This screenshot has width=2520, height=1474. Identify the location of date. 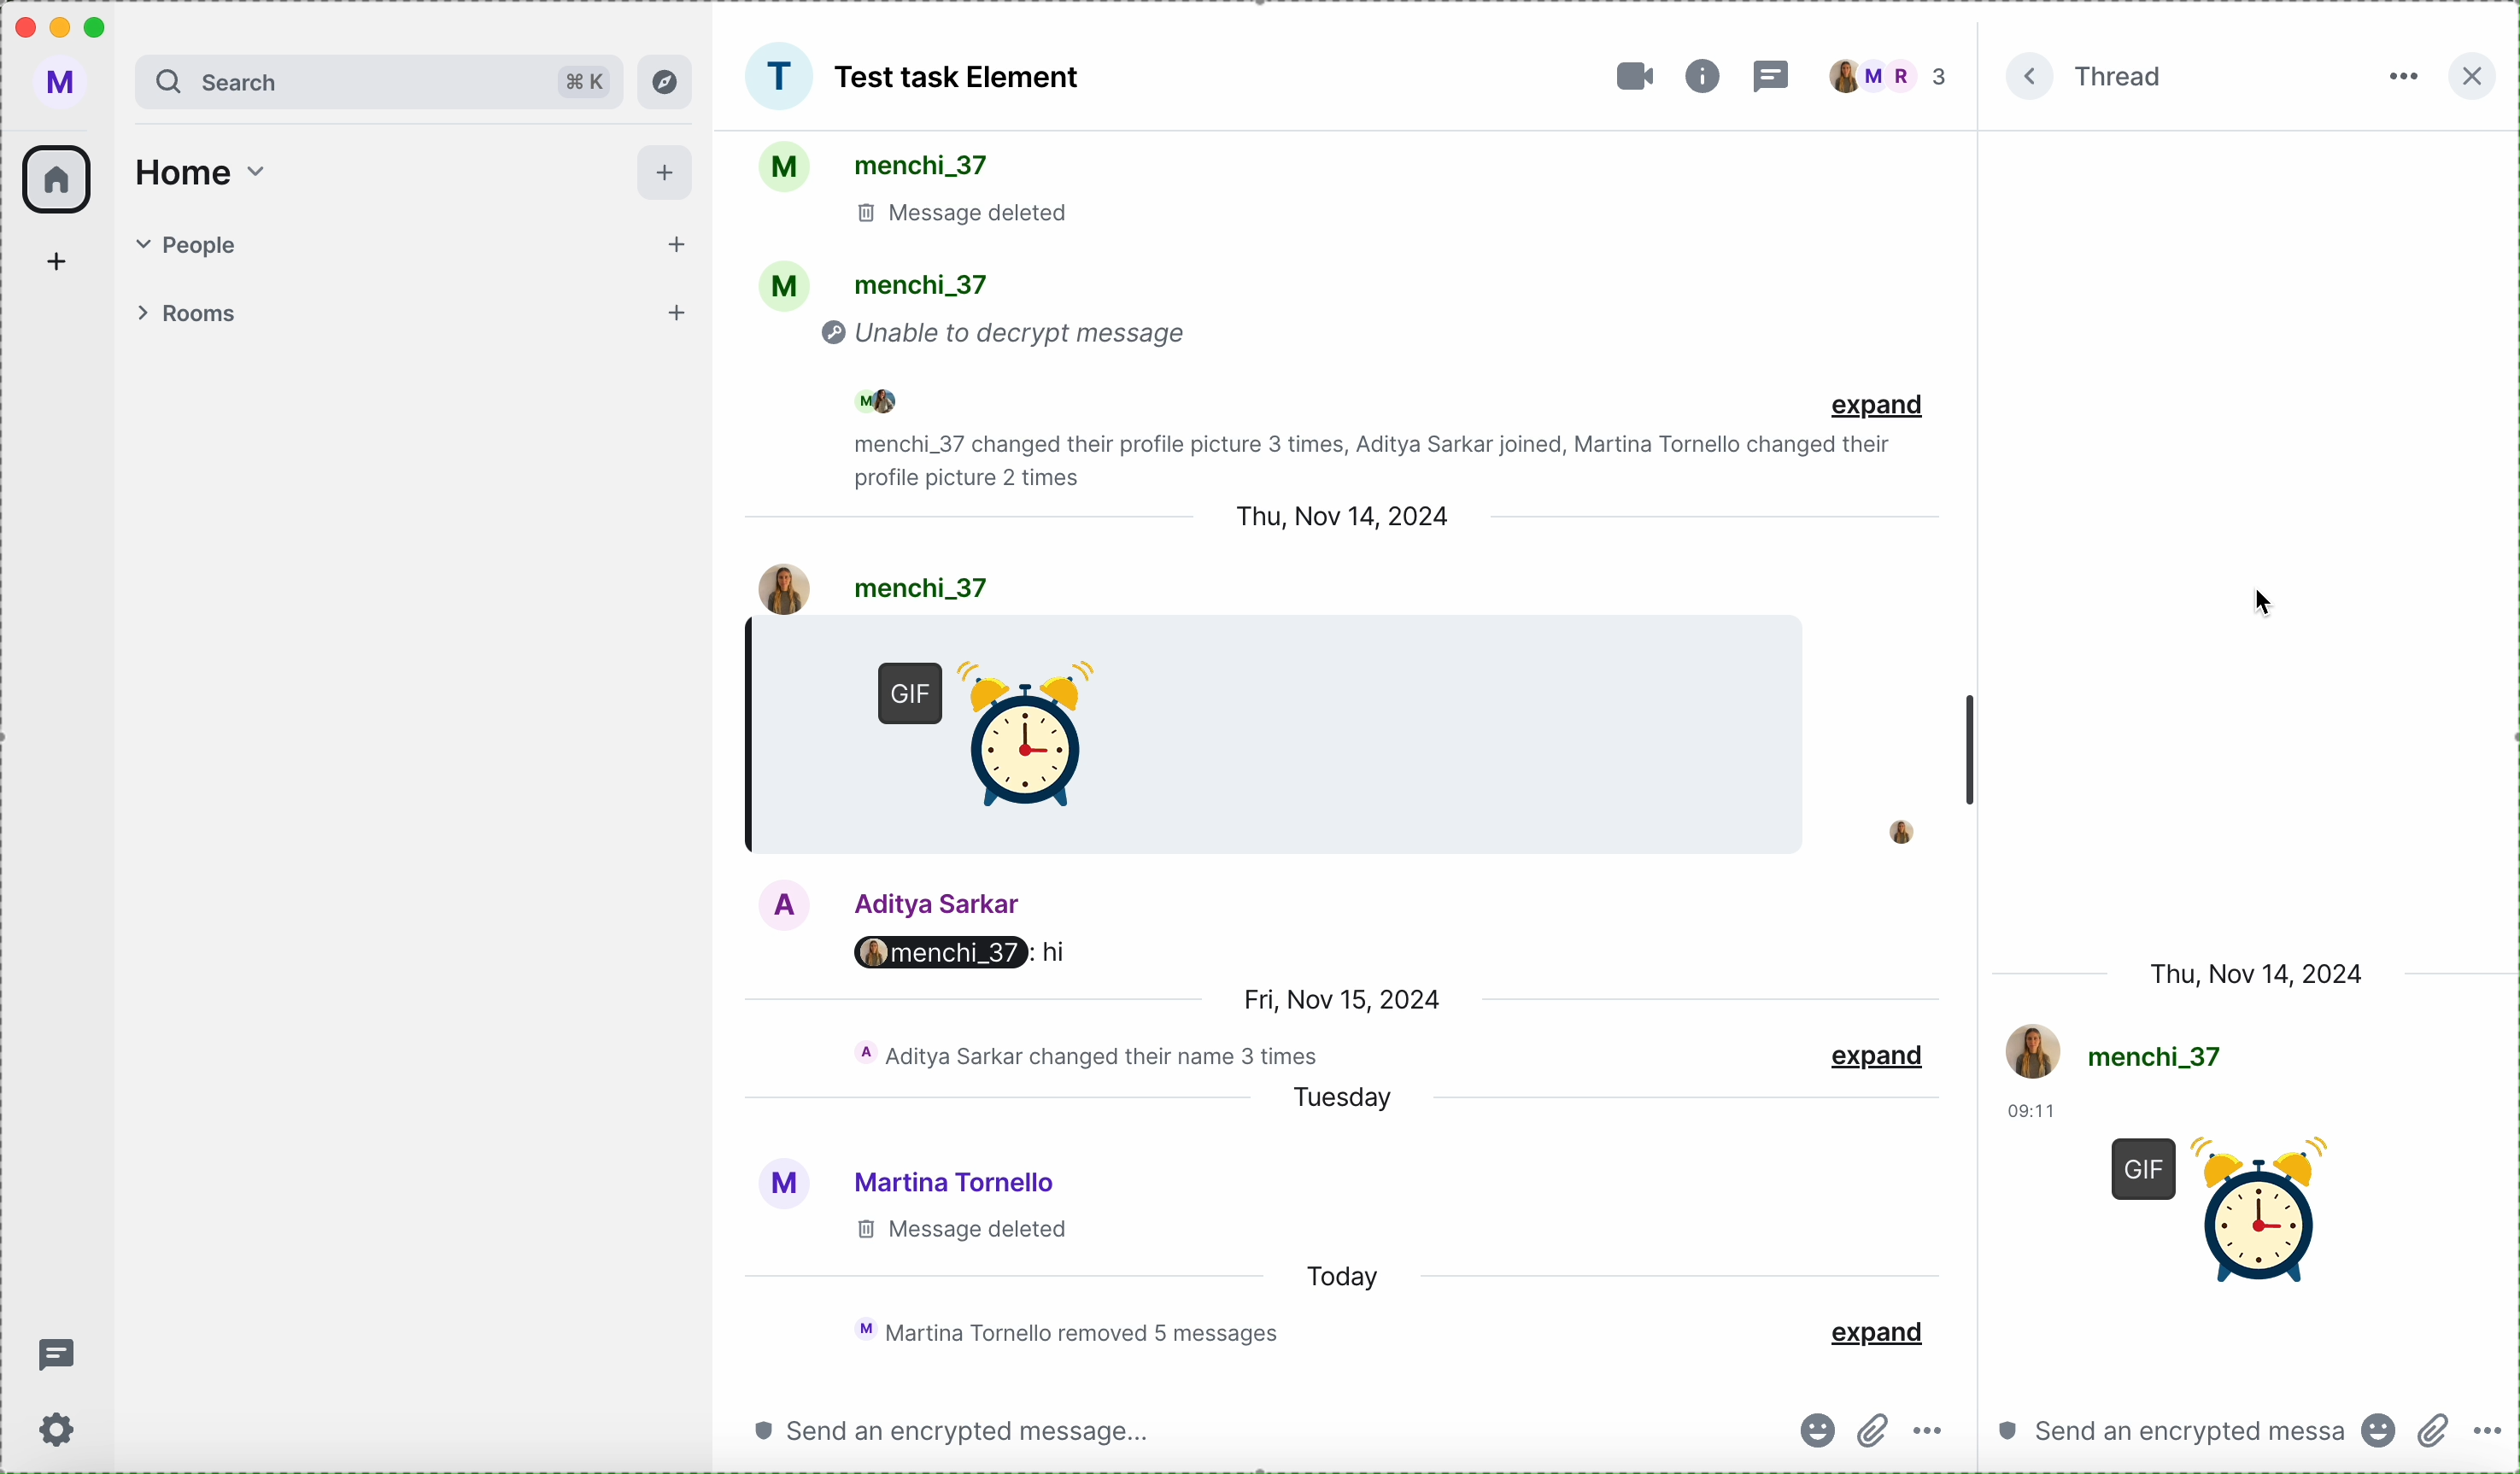
(1337, 995).